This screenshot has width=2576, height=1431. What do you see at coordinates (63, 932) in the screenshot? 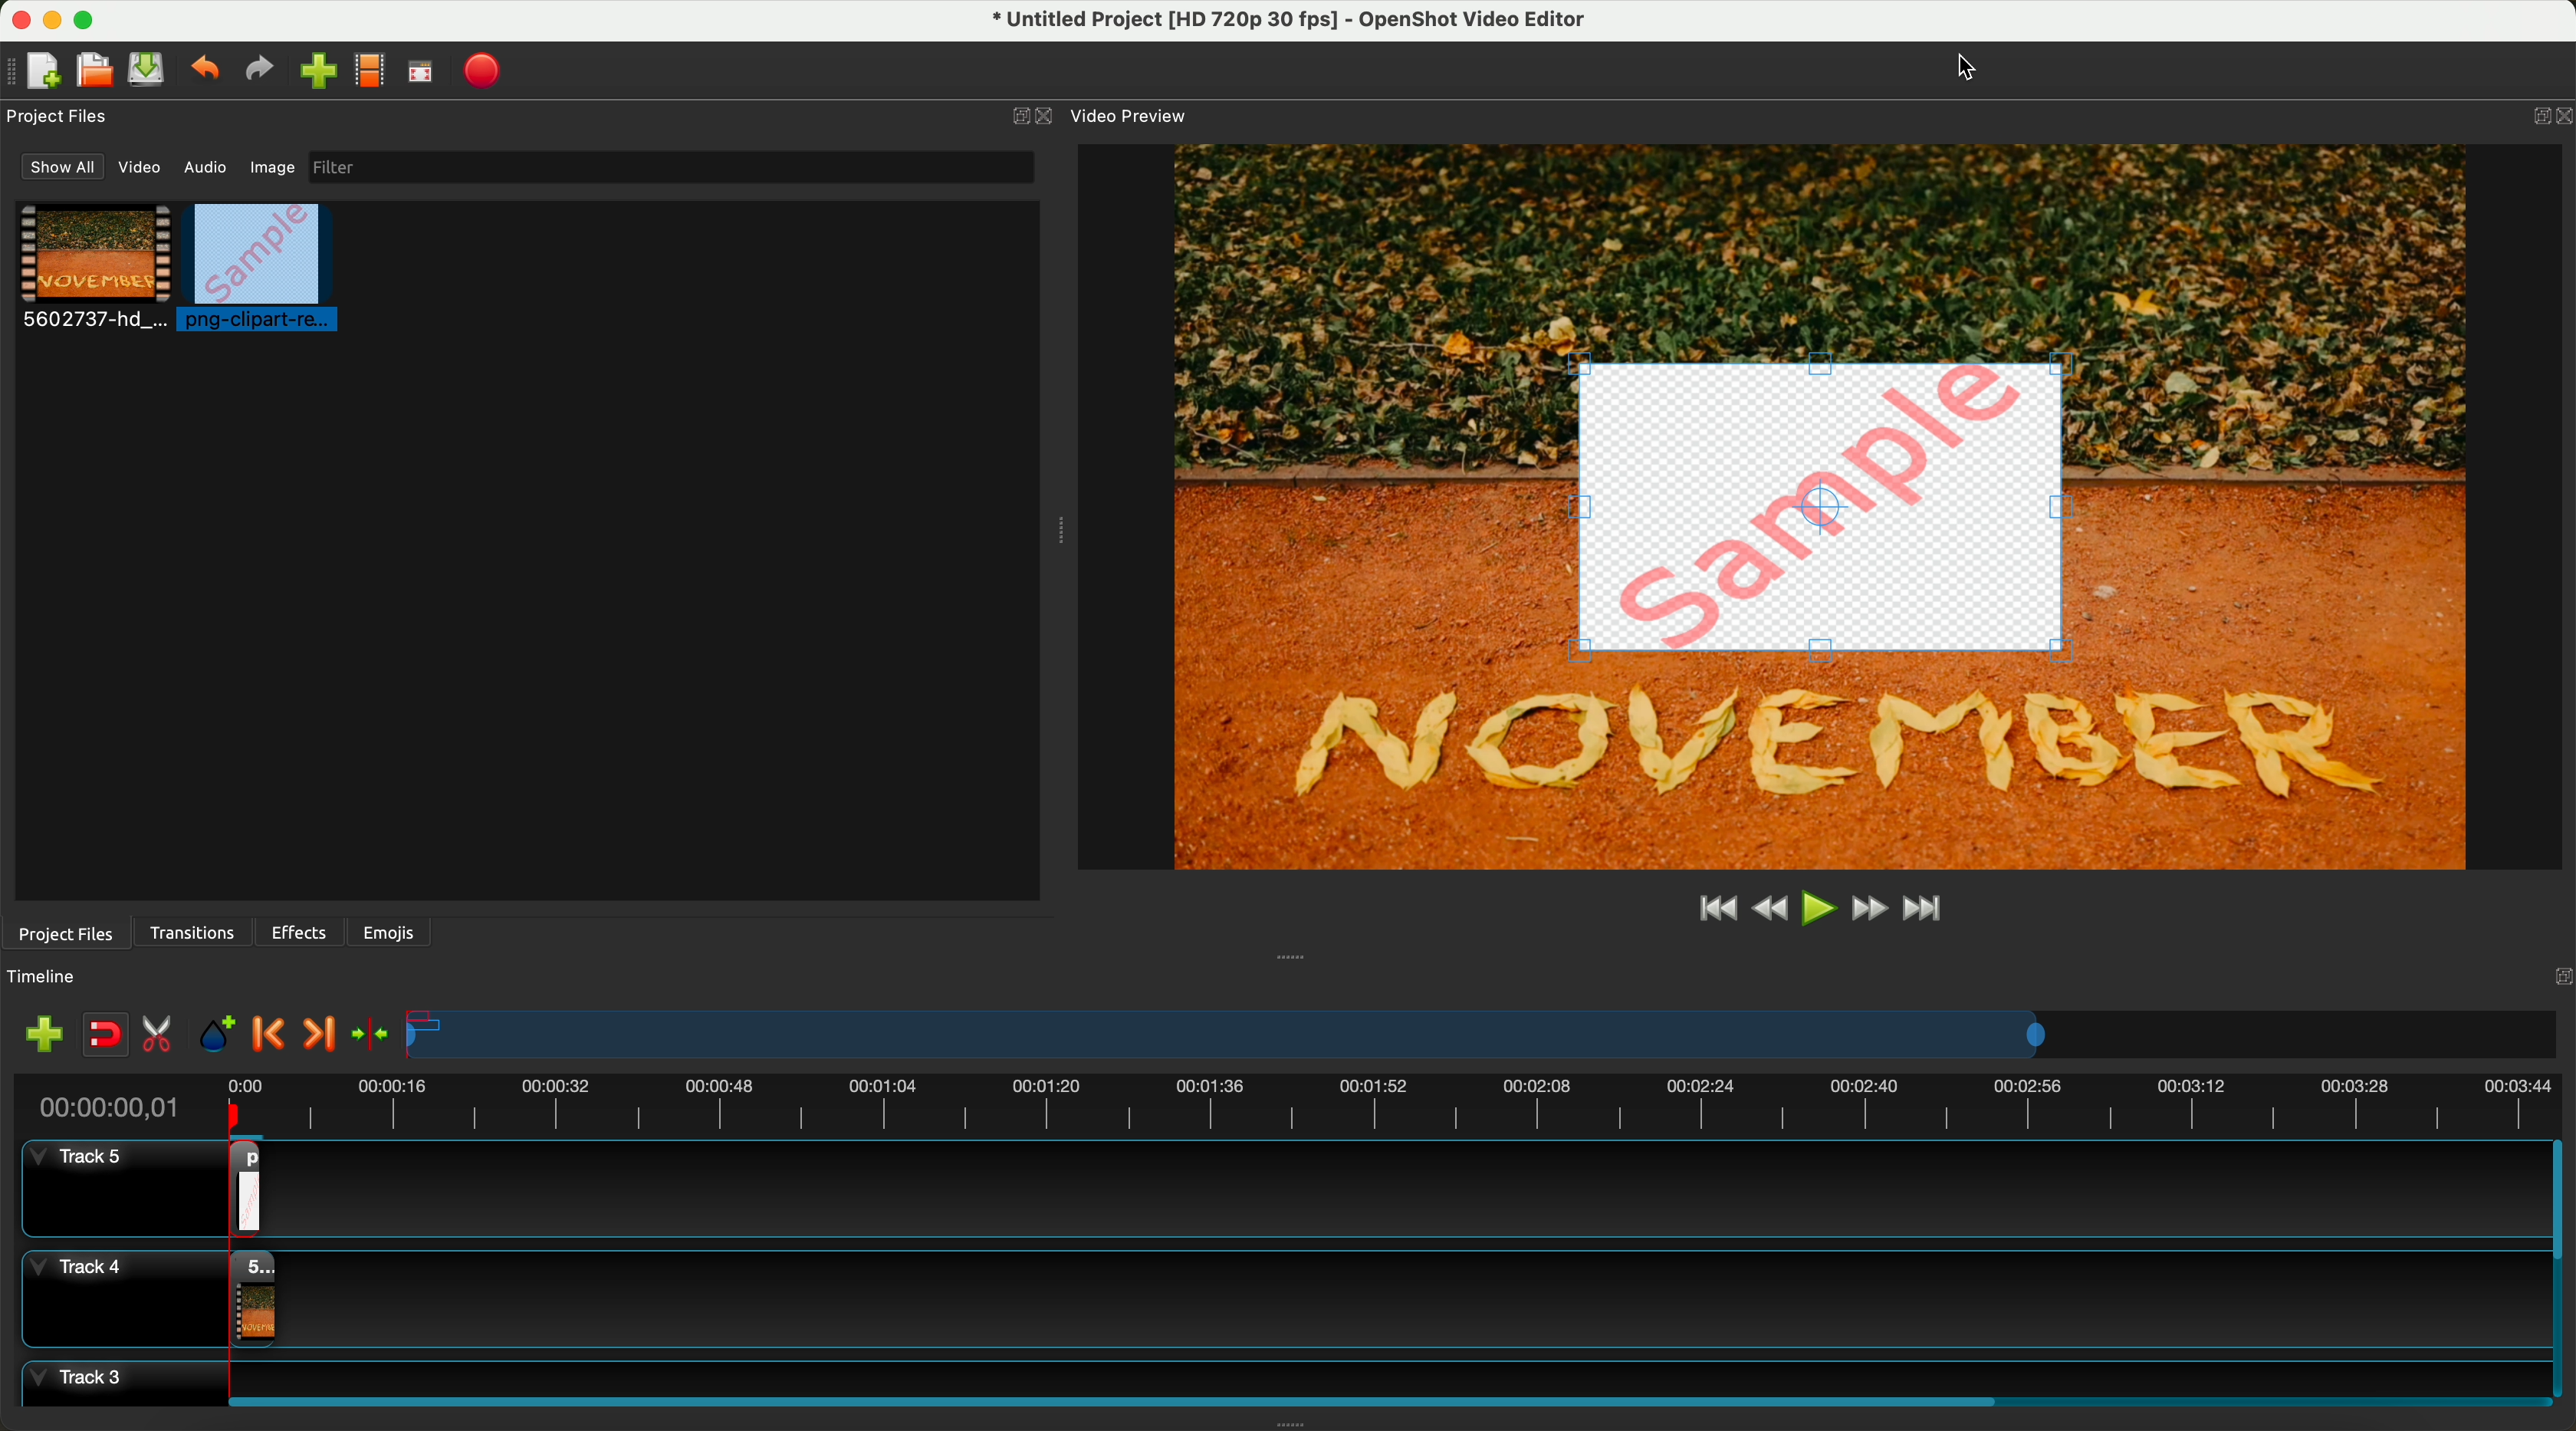
I see `project files` at bounding box center [63, 932].